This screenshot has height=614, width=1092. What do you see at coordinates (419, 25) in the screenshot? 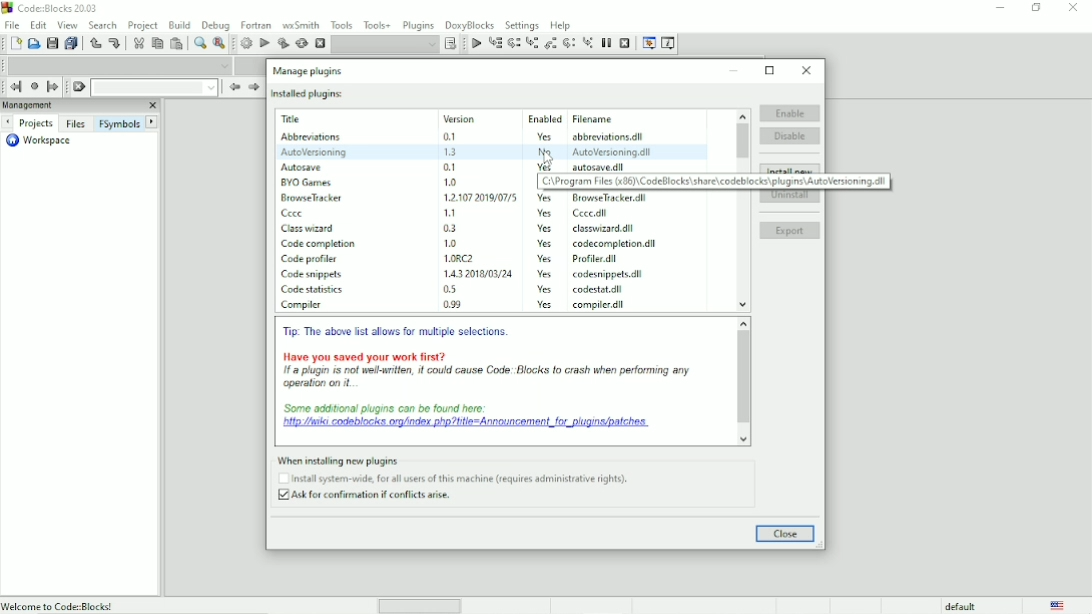
I see `Plugins` at bounding box center [419, 25].